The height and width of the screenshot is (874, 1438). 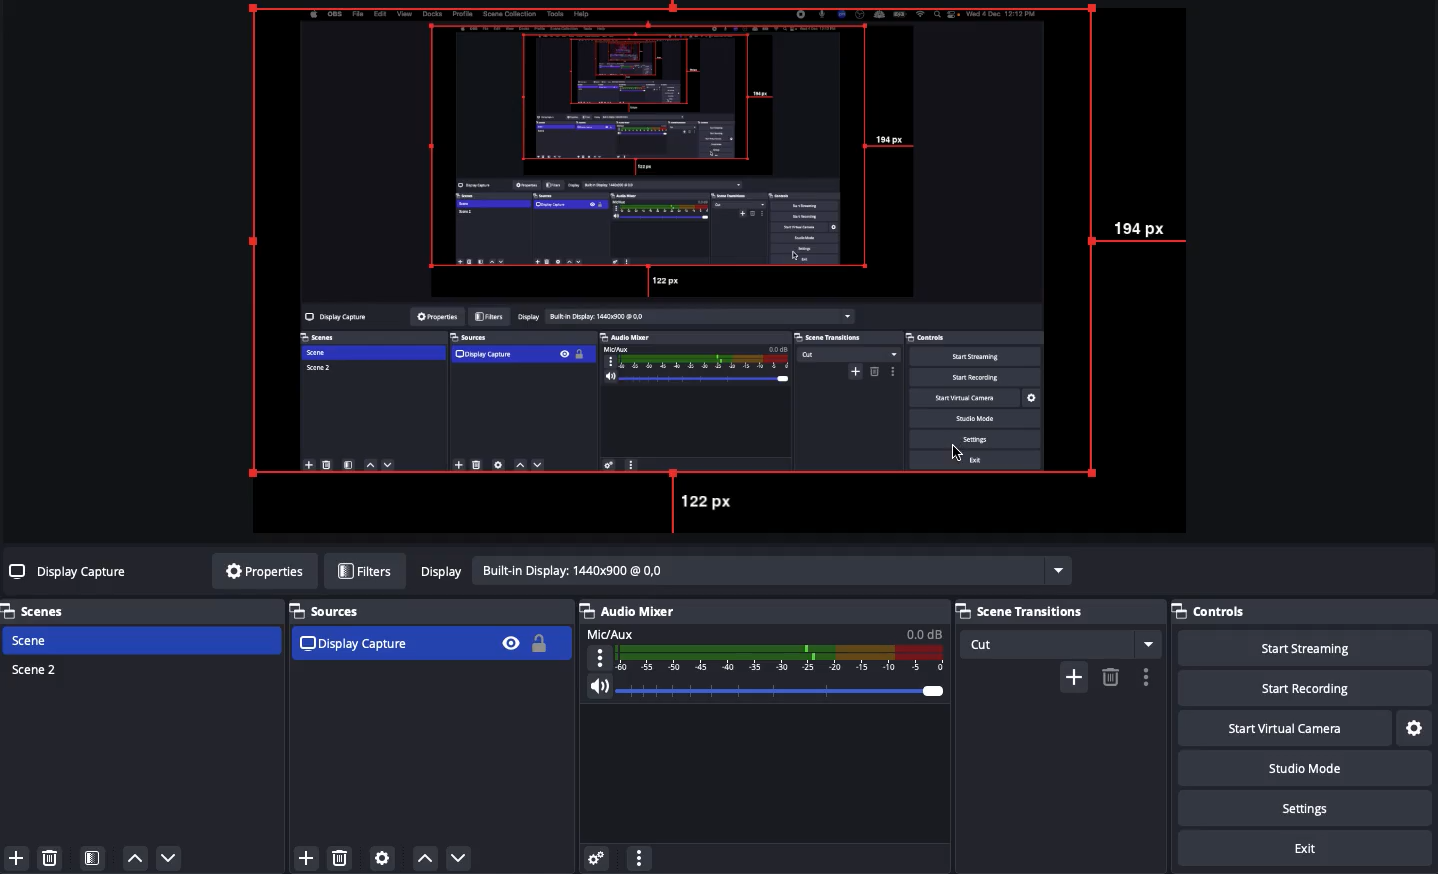 I want to click on Move up, so click(x=135, y=859).